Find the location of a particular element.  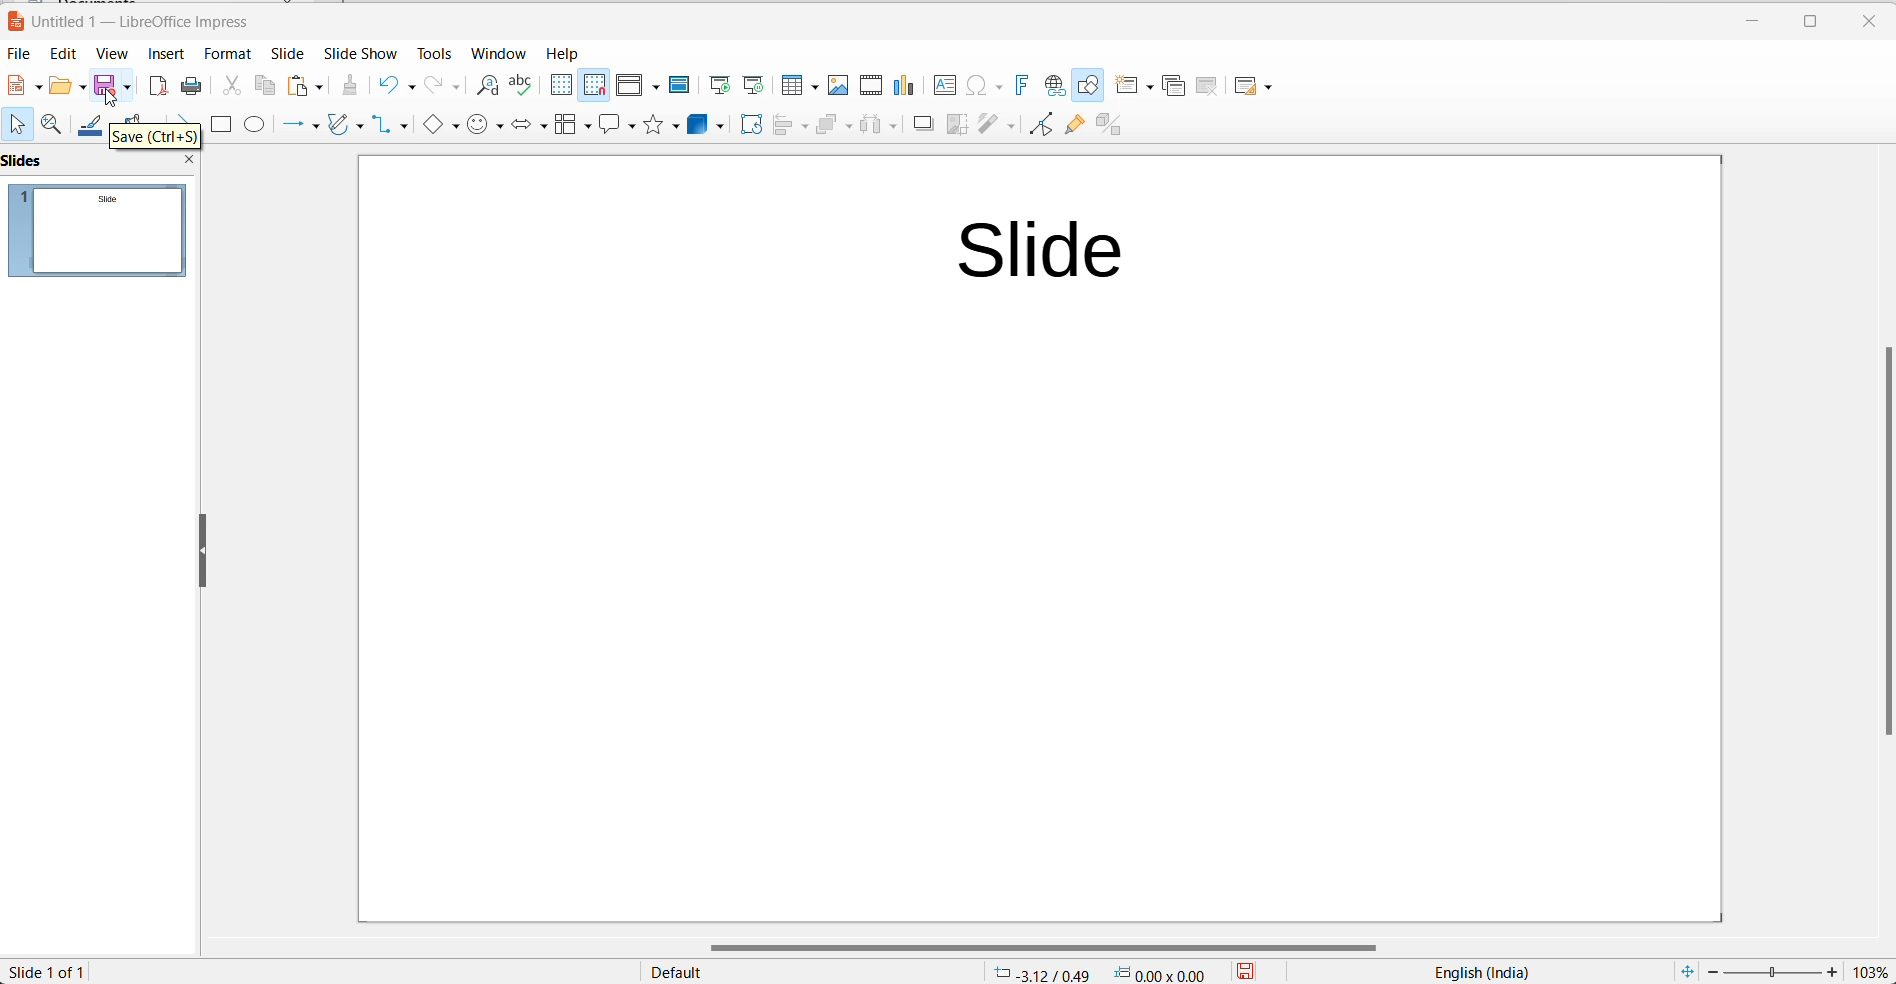

Clone formatting is located at coordinates (343, 85).